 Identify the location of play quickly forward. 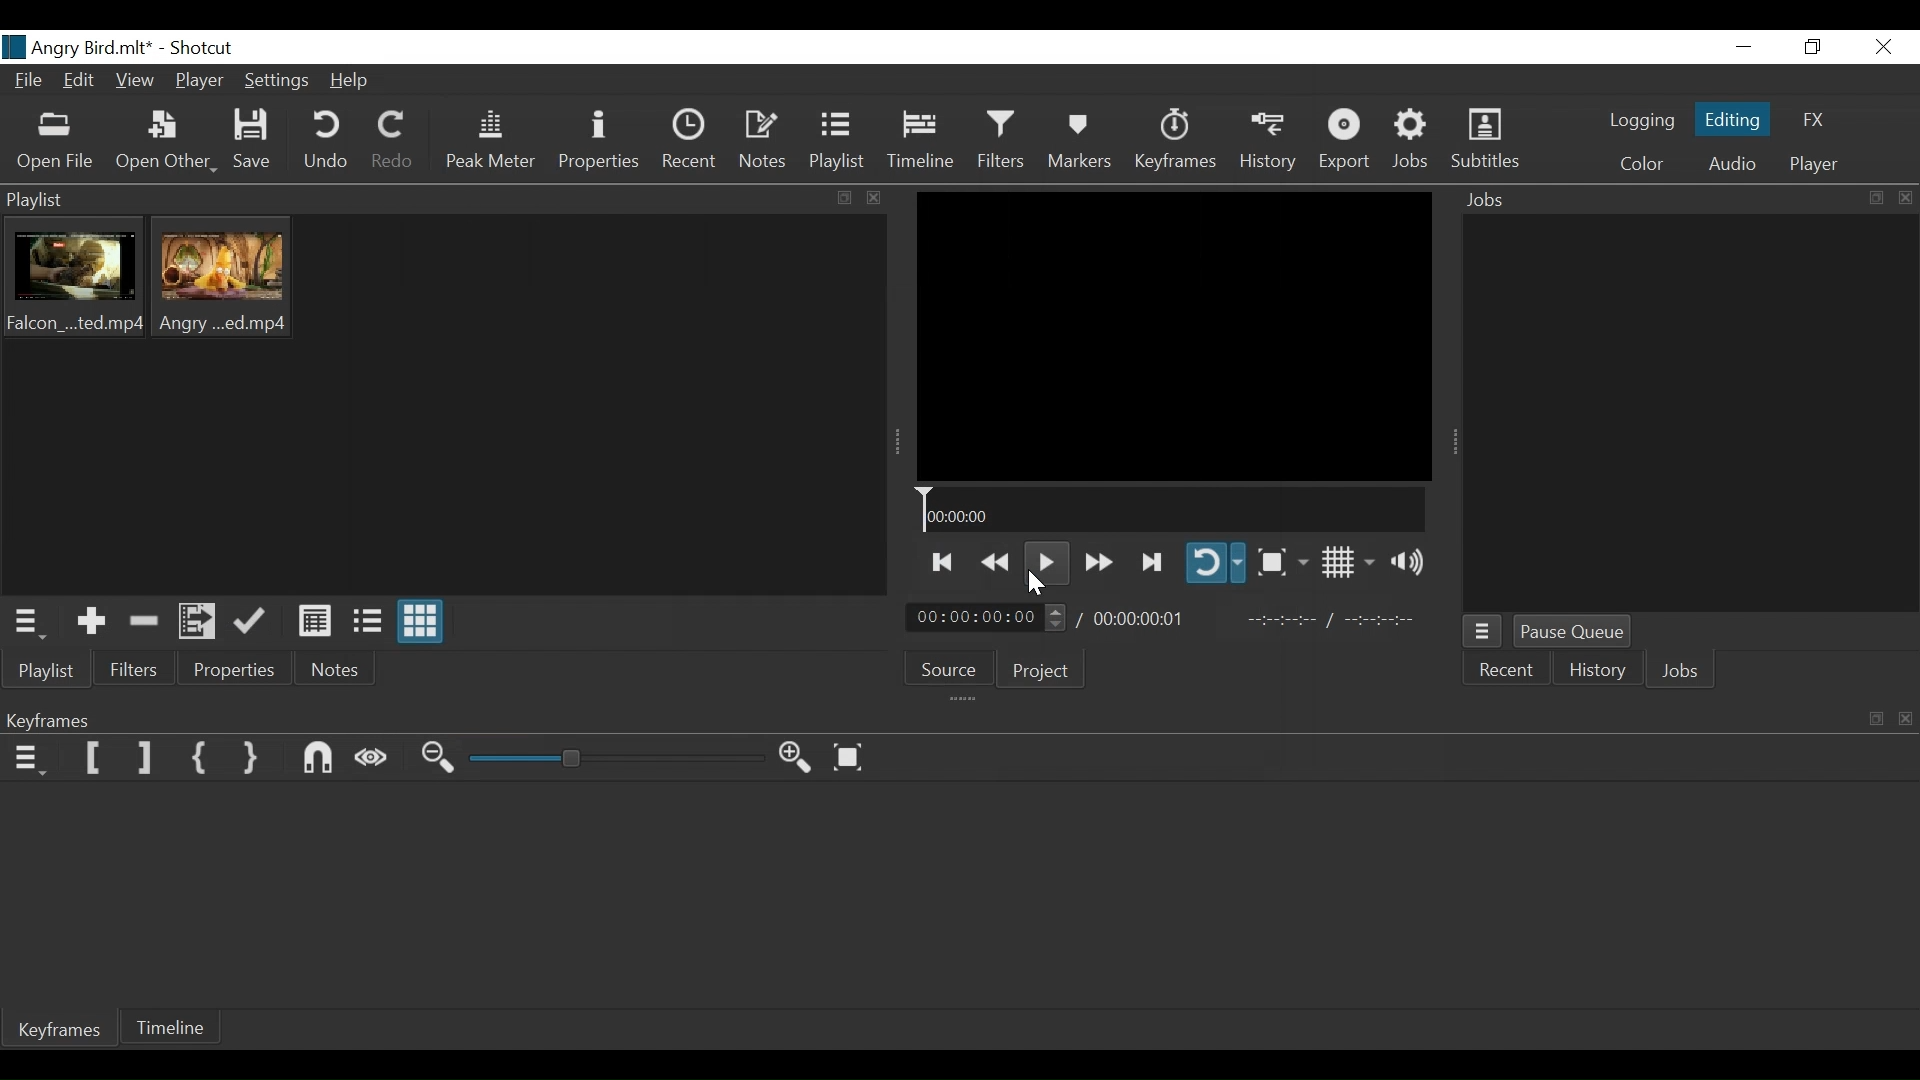
(1101, 561).